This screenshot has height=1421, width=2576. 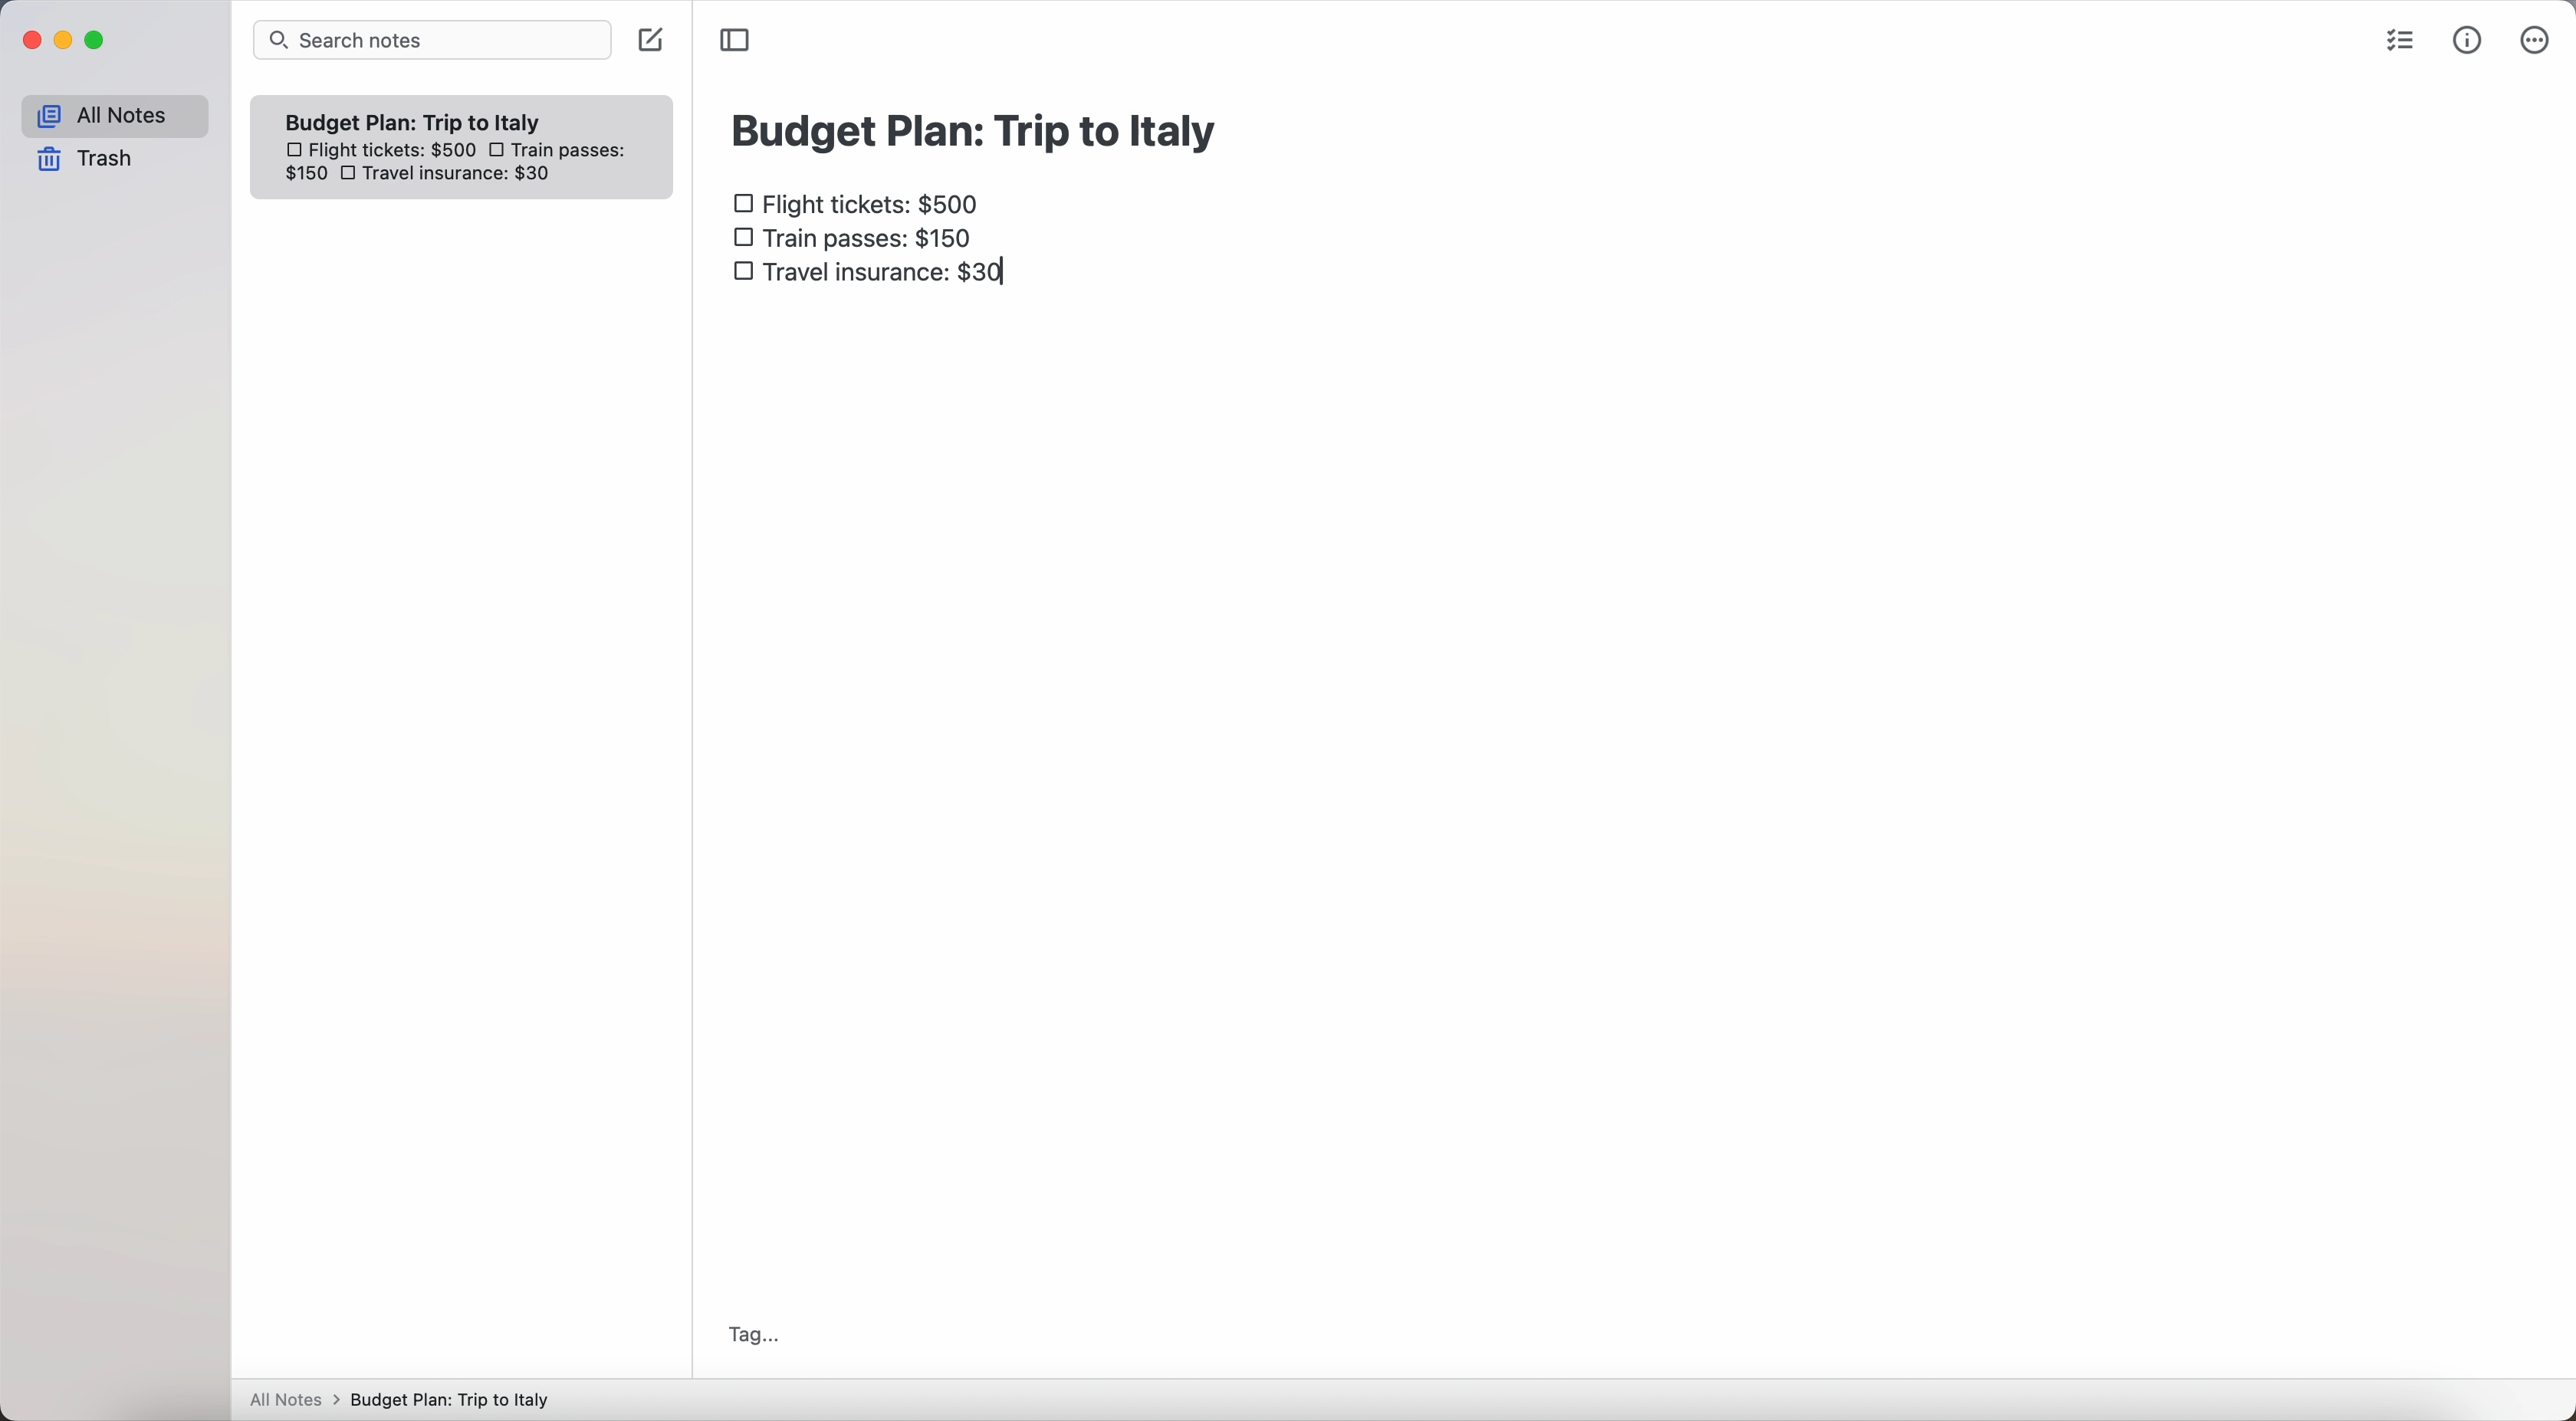 What do you see at coordinates (432, 40) in the screenshot?
I see `search bar` at bounding box center [432, 40].